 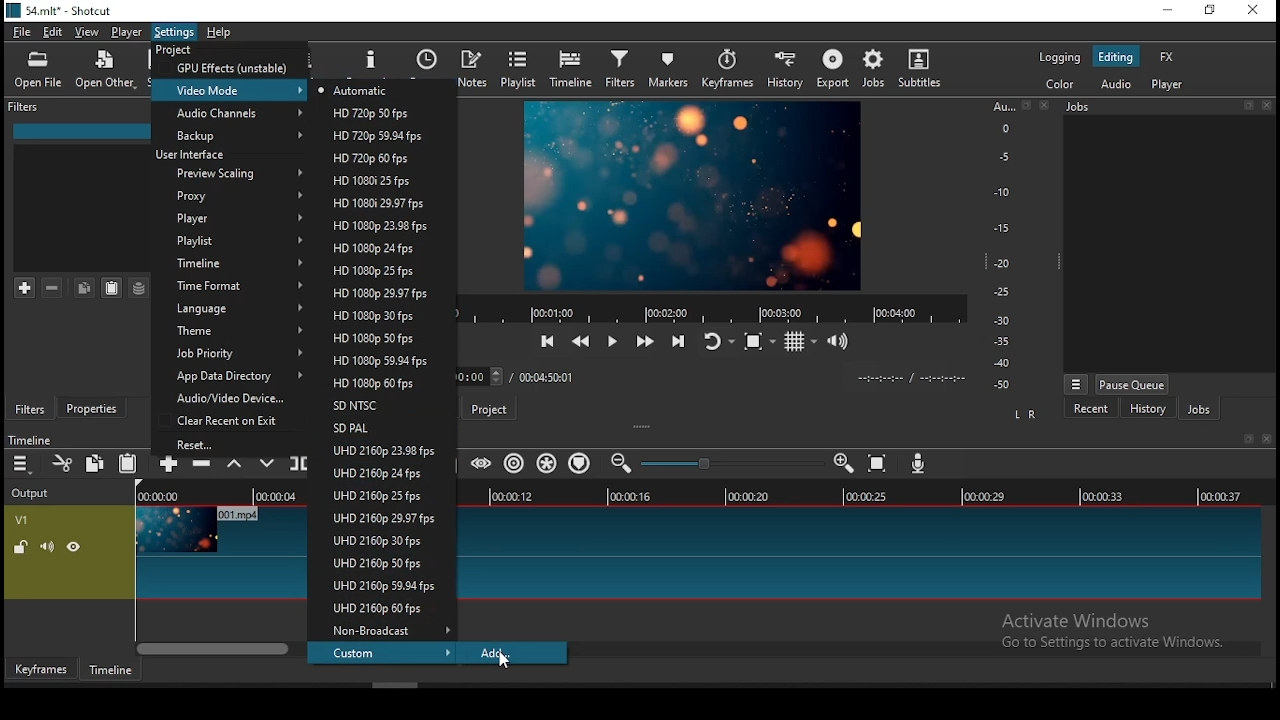 I want to click on open other, so click(x=105, y=75).